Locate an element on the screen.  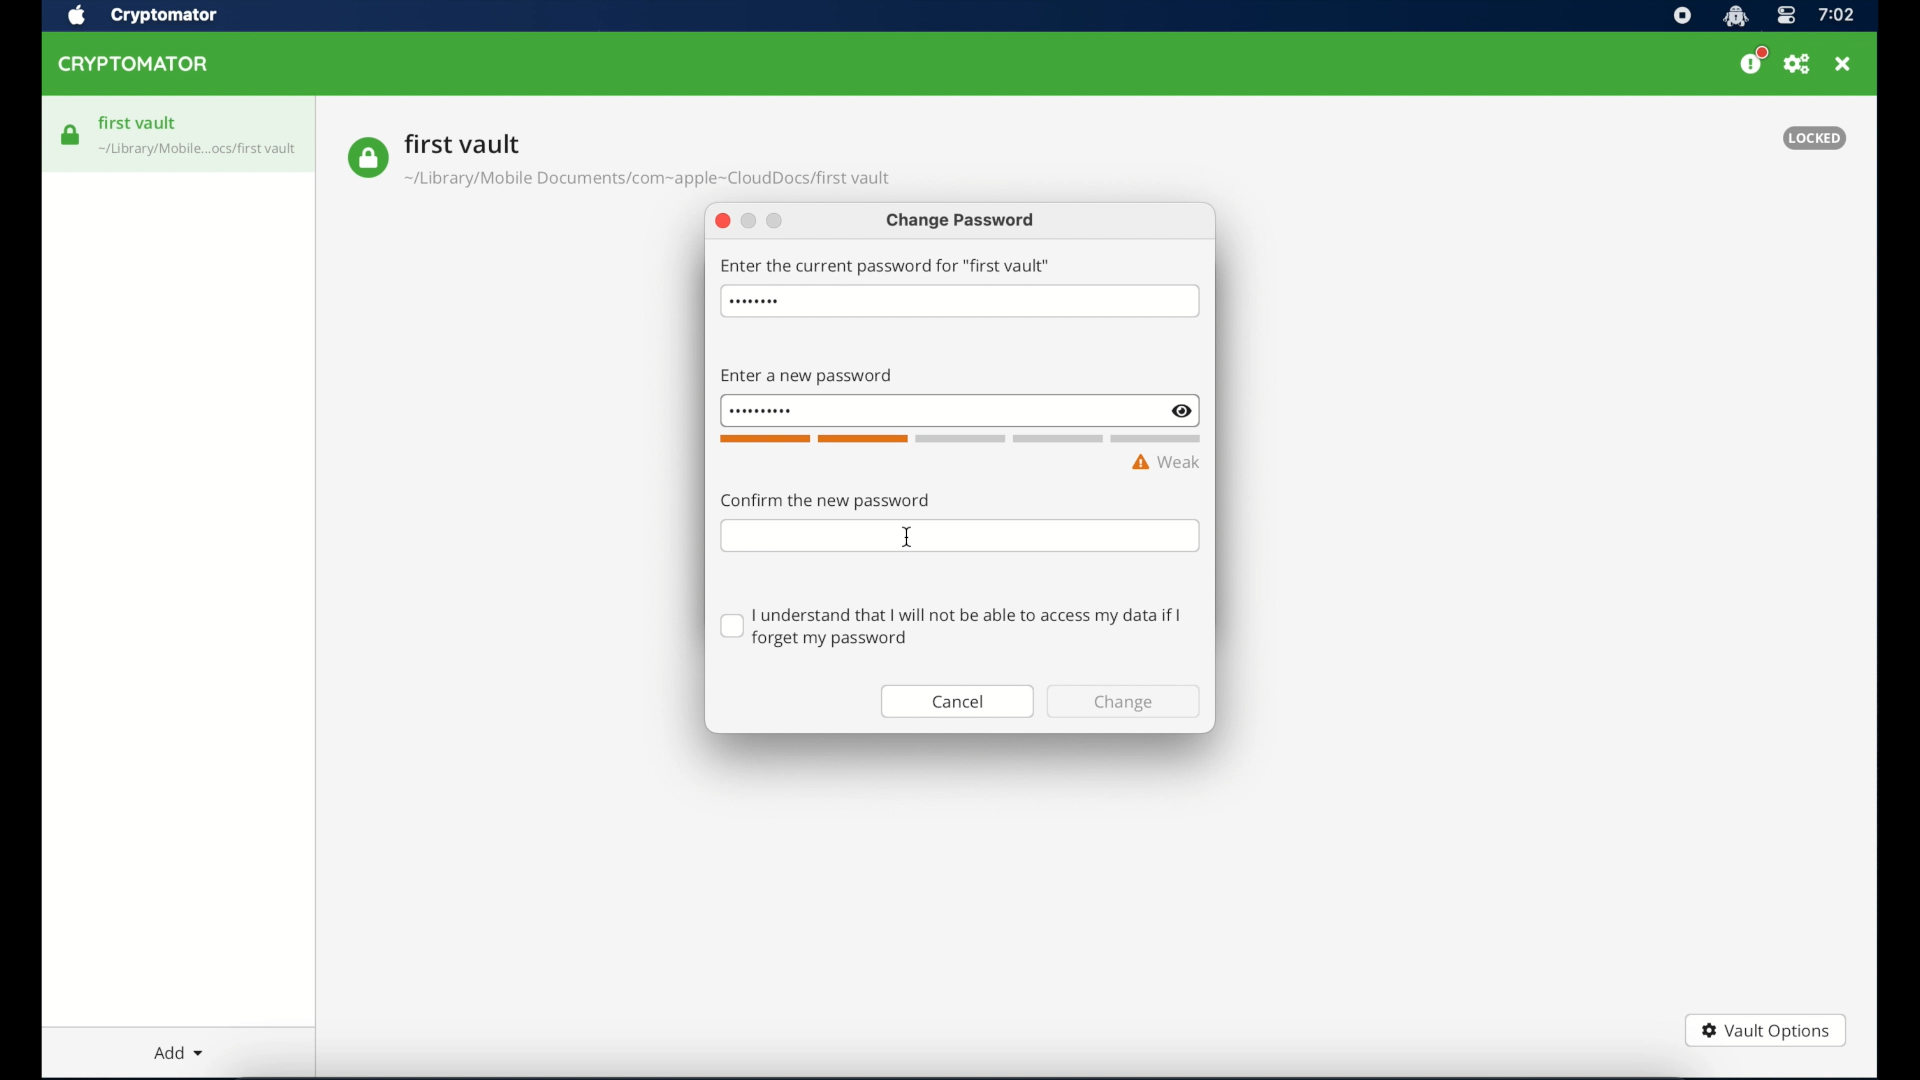
screen recorder icon is located at coordinates (1682, 17).